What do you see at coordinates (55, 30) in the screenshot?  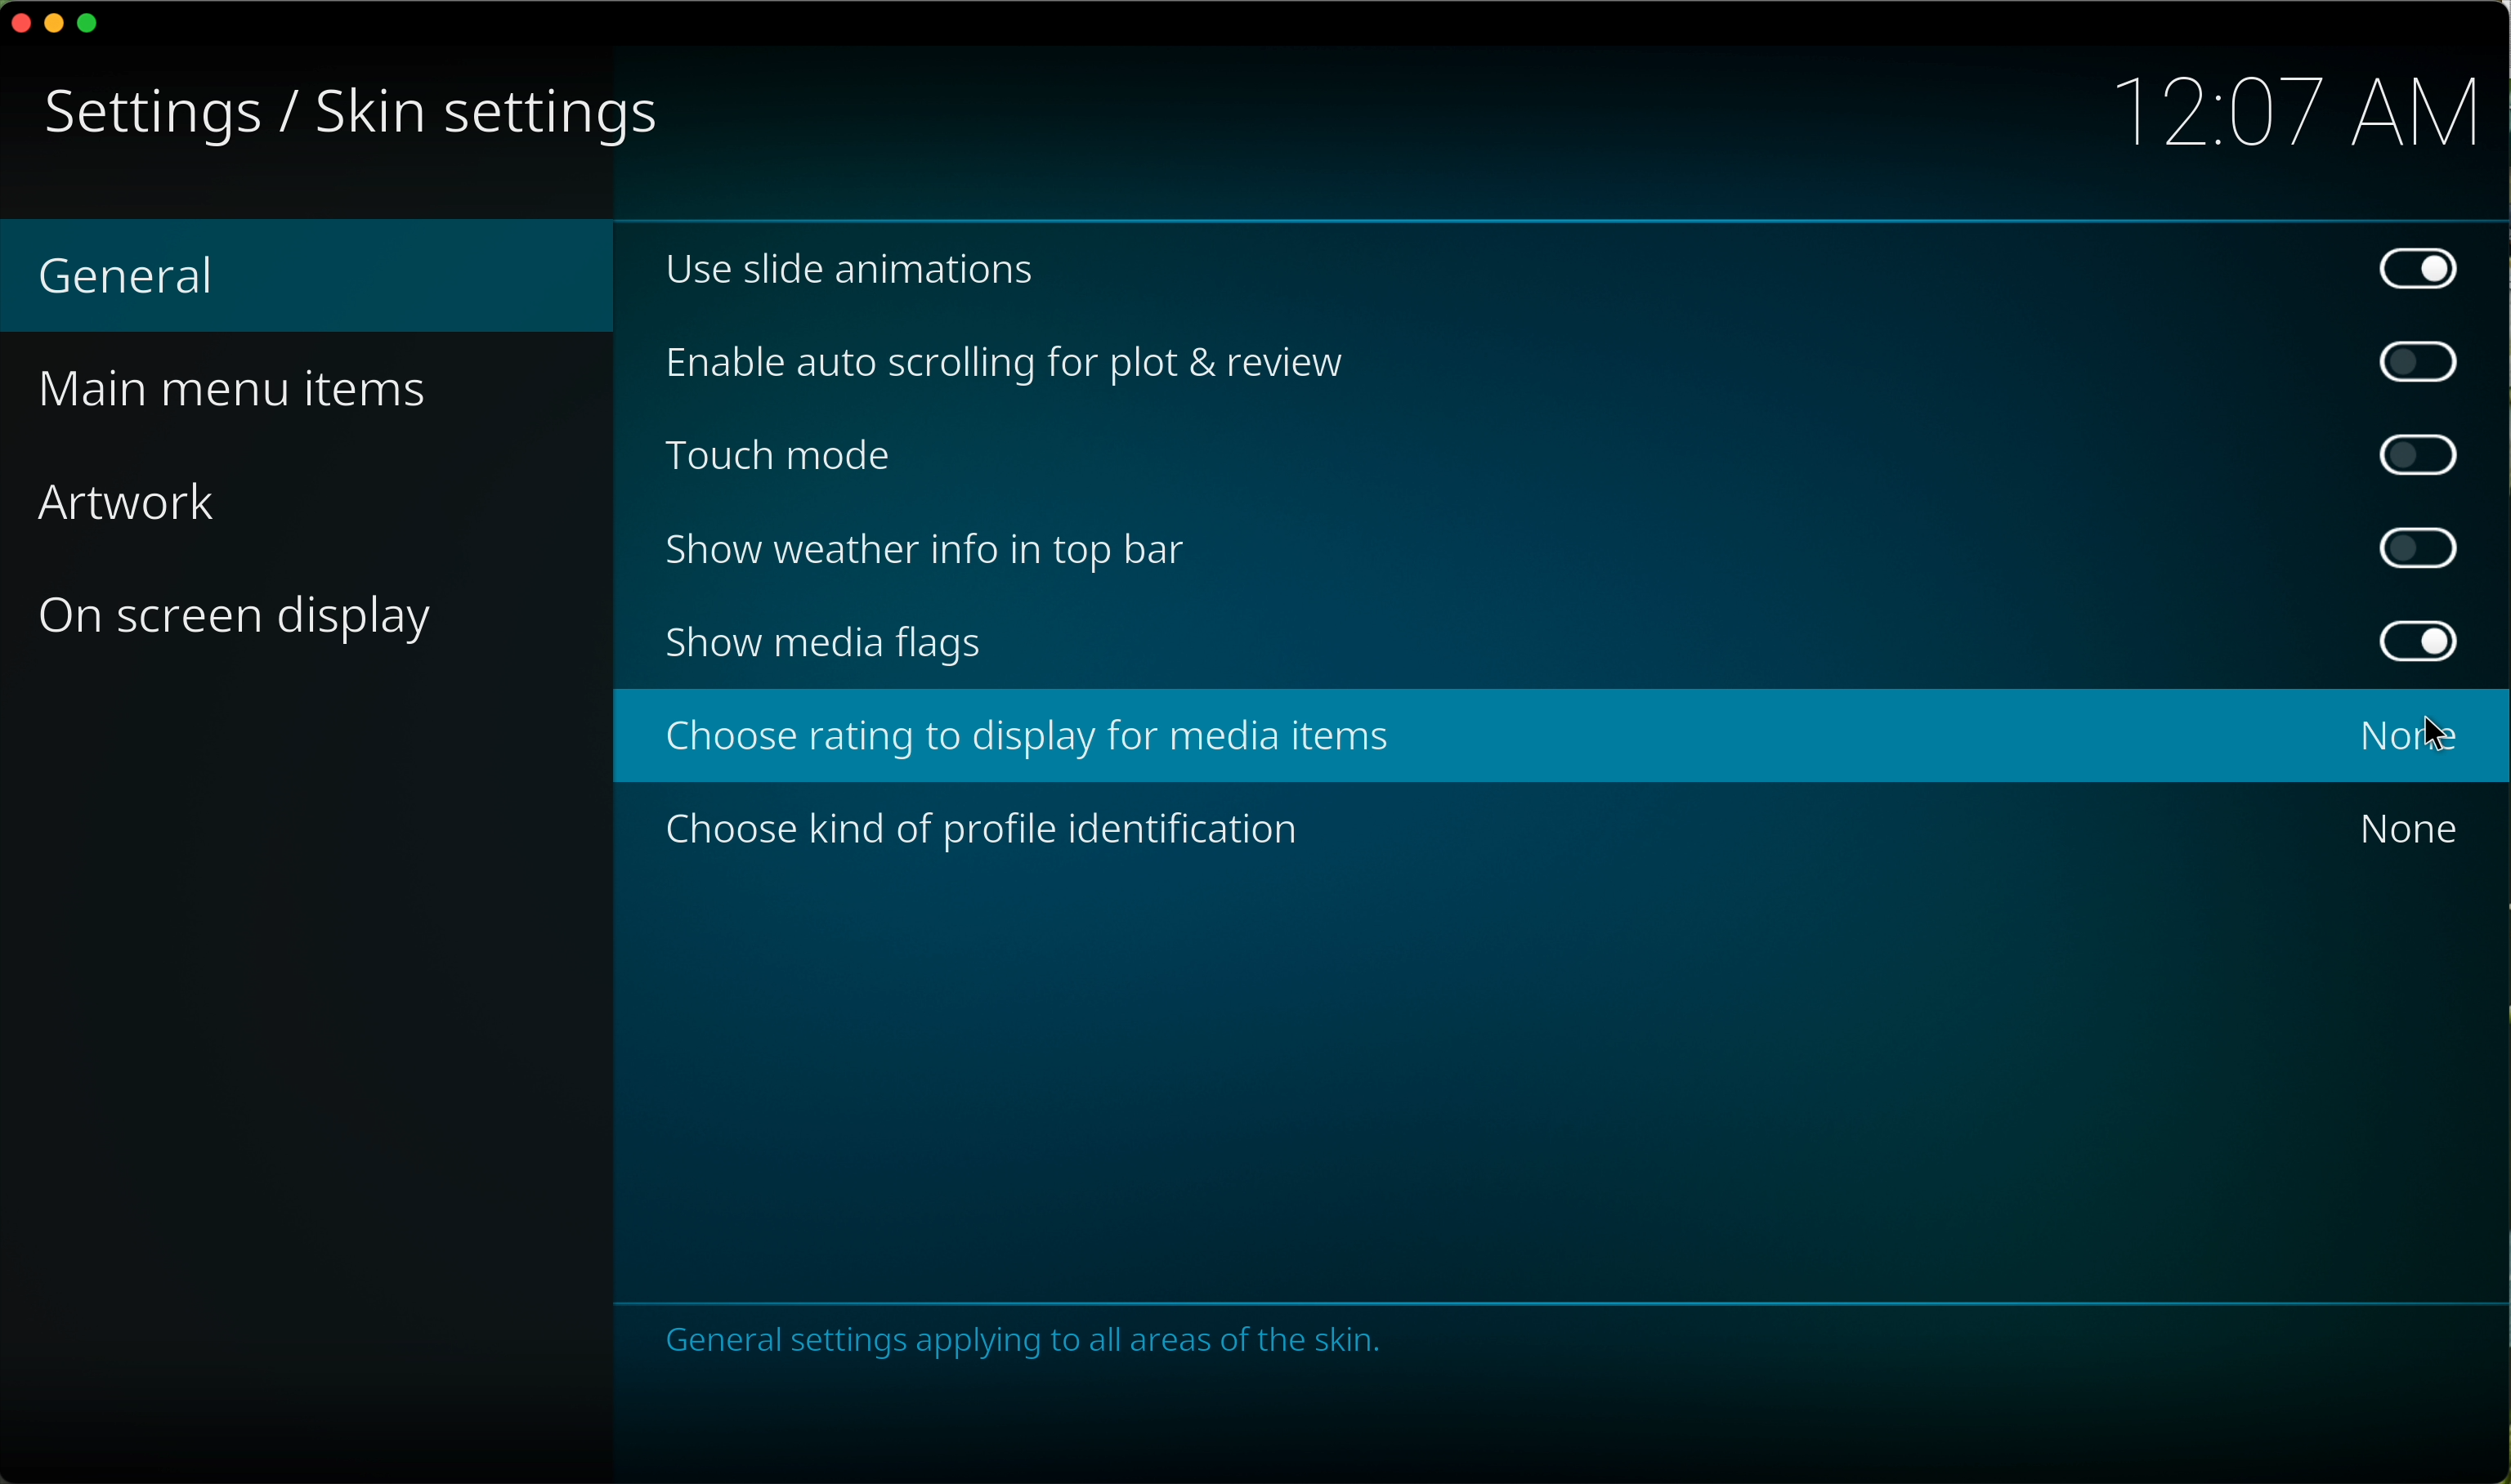 I see `minimize` at bounding box center [55, 30].